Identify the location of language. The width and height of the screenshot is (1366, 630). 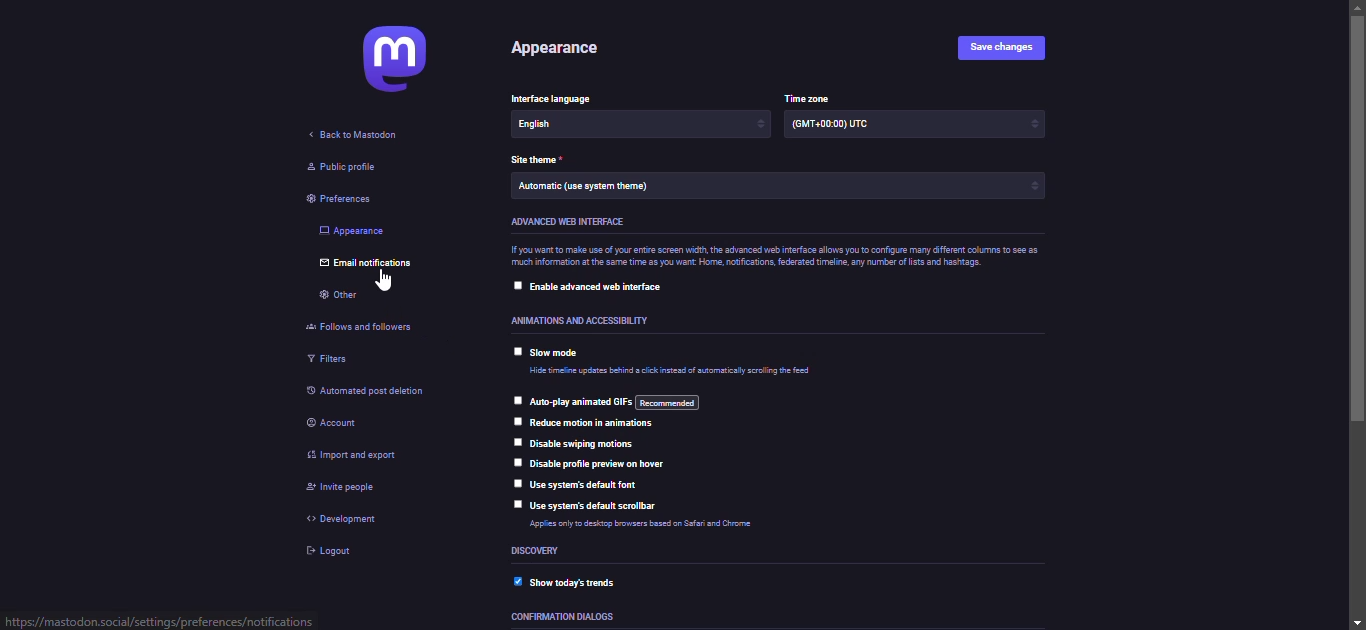
(567, 126).